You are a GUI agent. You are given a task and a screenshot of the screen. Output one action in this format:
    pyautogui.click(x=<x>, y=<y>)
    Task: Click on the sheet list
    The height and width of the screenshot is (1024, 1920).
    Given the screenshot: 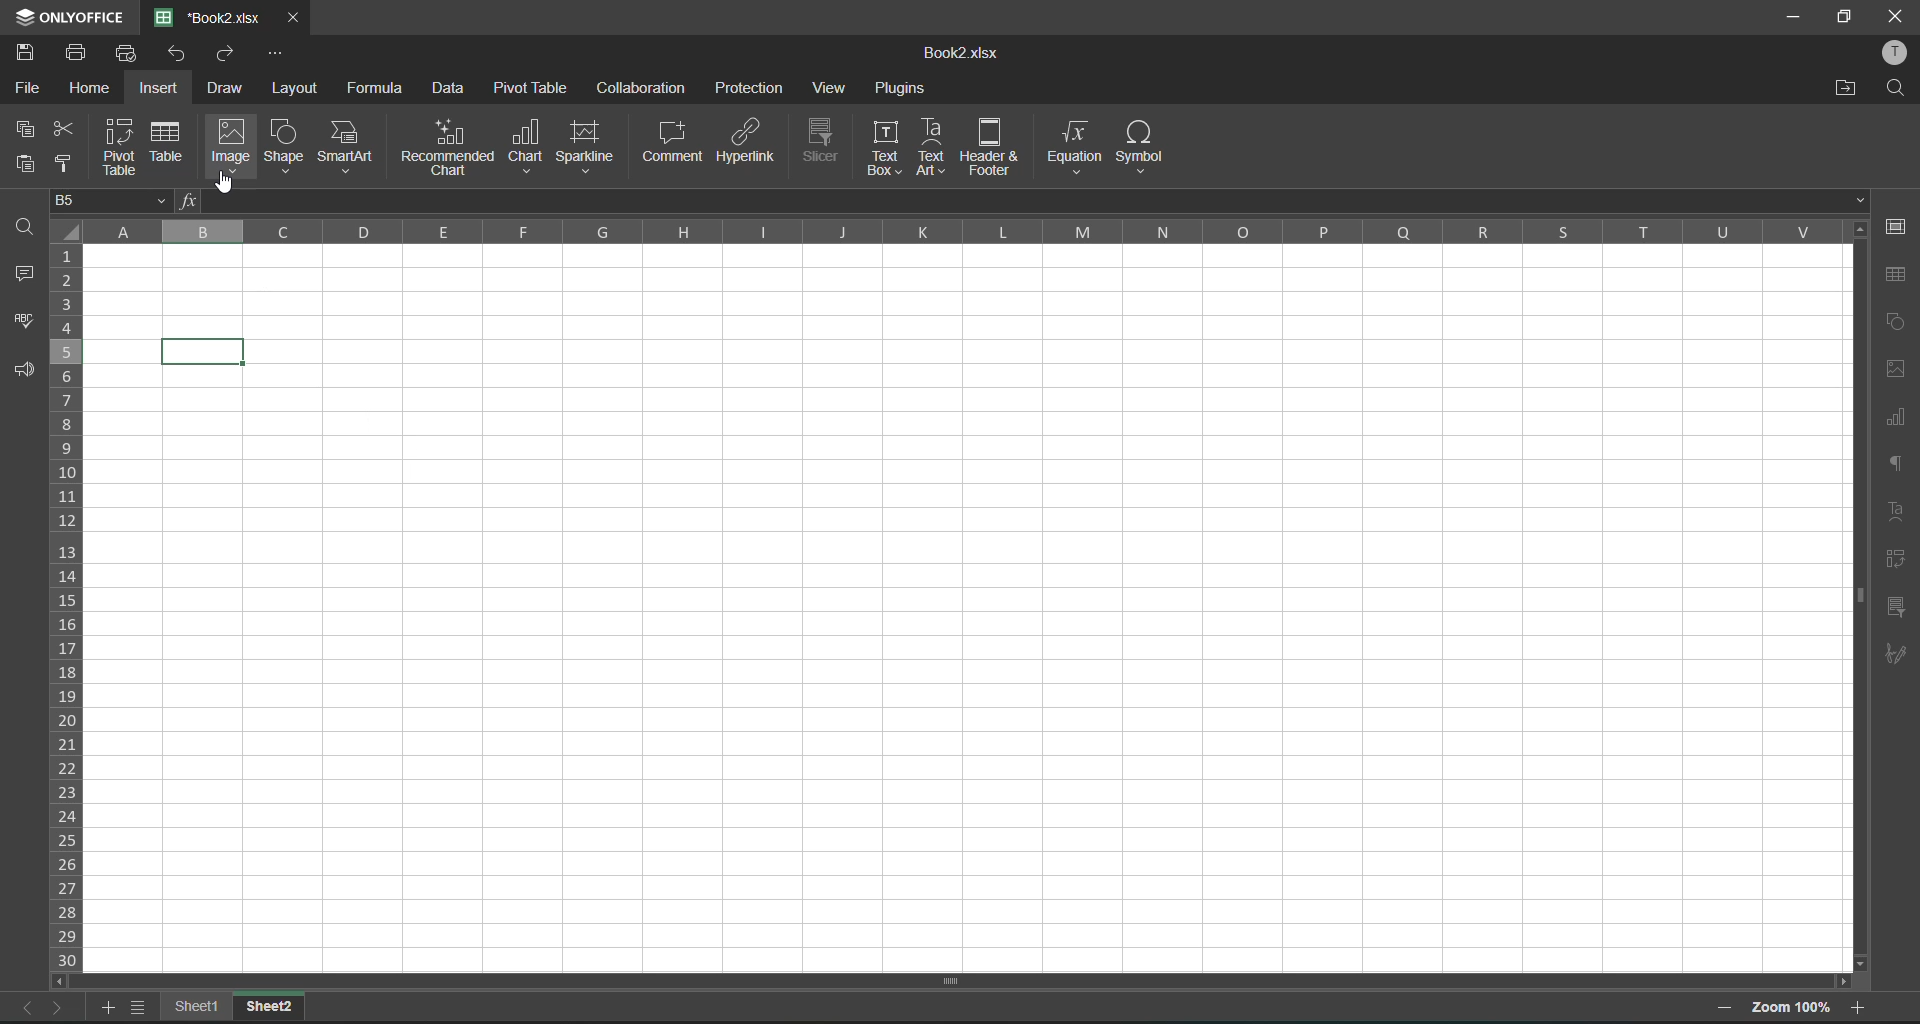 What is the action you would take?
    pyautogui.click(x=144, y=1008)
    